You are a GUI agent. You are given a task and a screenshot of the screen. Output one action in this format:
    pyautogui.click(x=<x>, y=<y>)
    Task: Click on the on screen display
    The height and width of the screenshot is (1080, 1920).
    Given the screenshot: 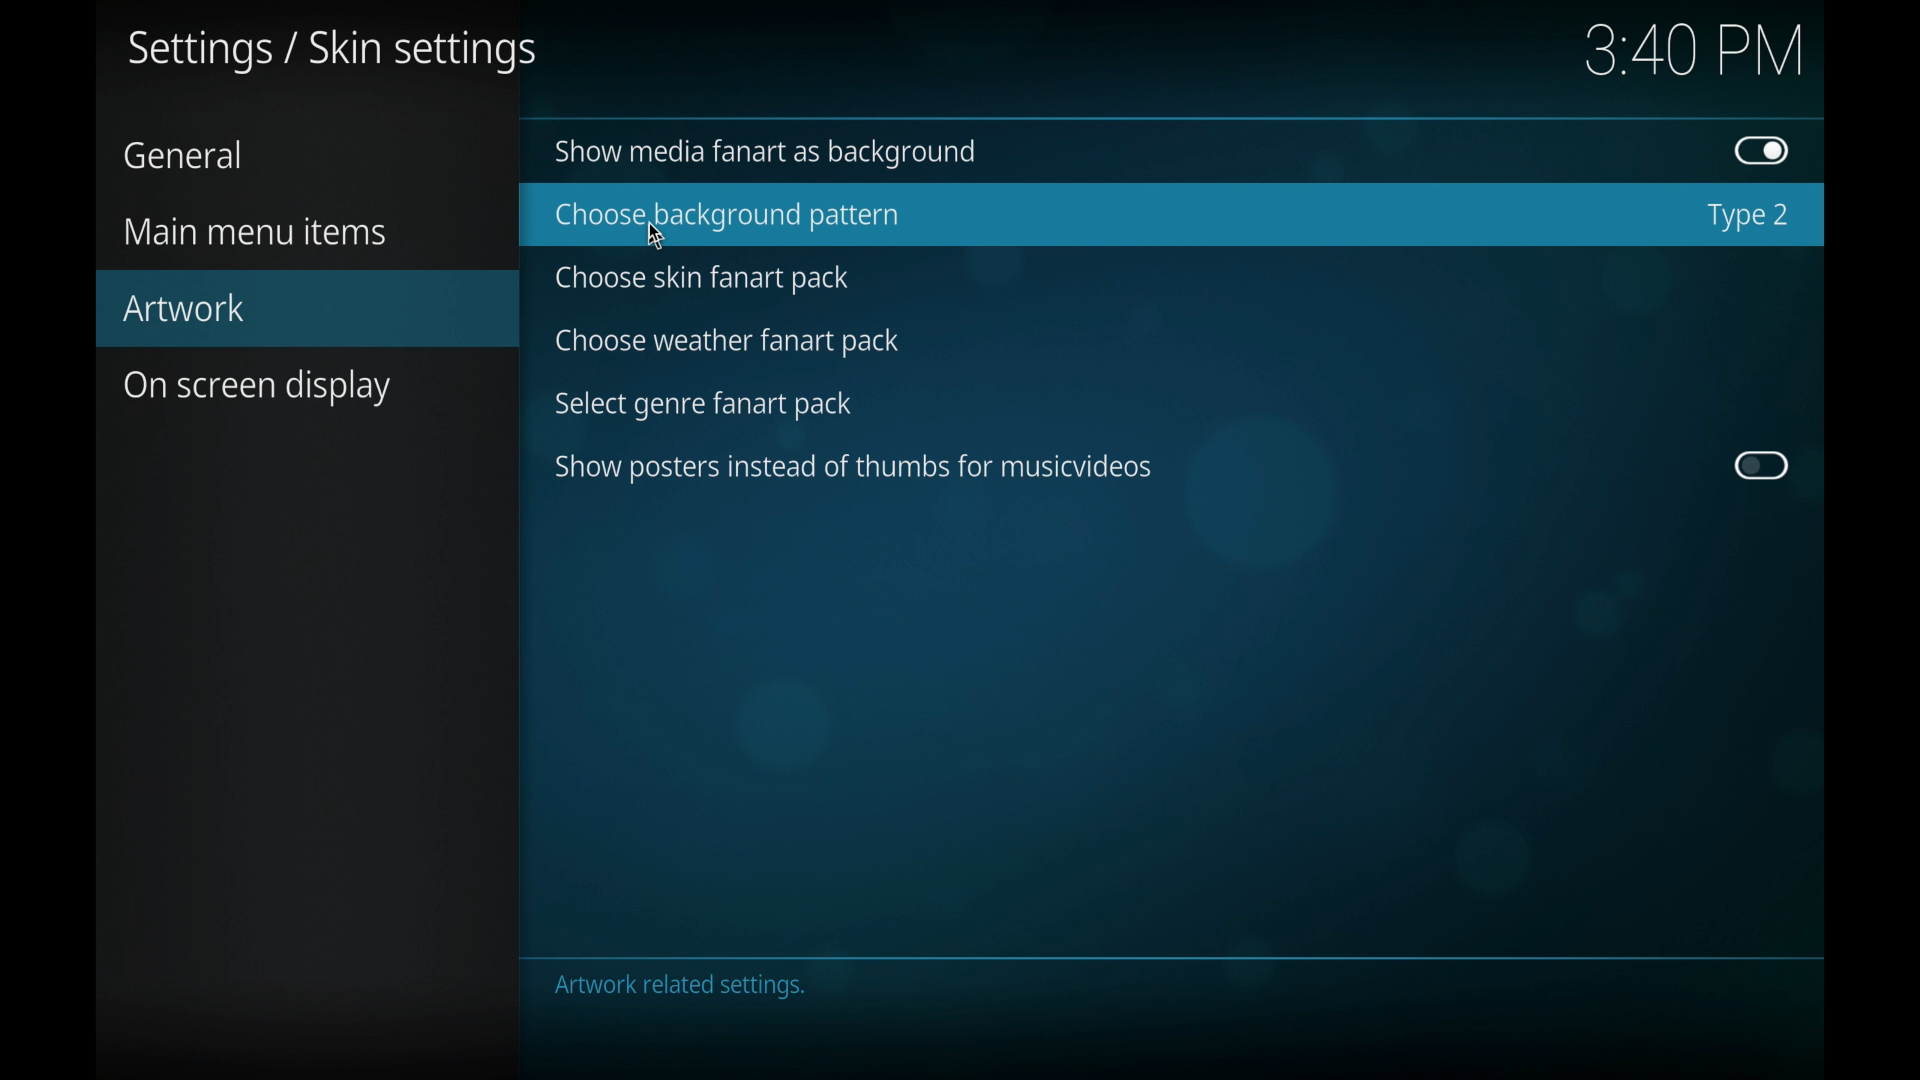 What is the action you would take?
    pyautogui.click(x=258, y=388)
    